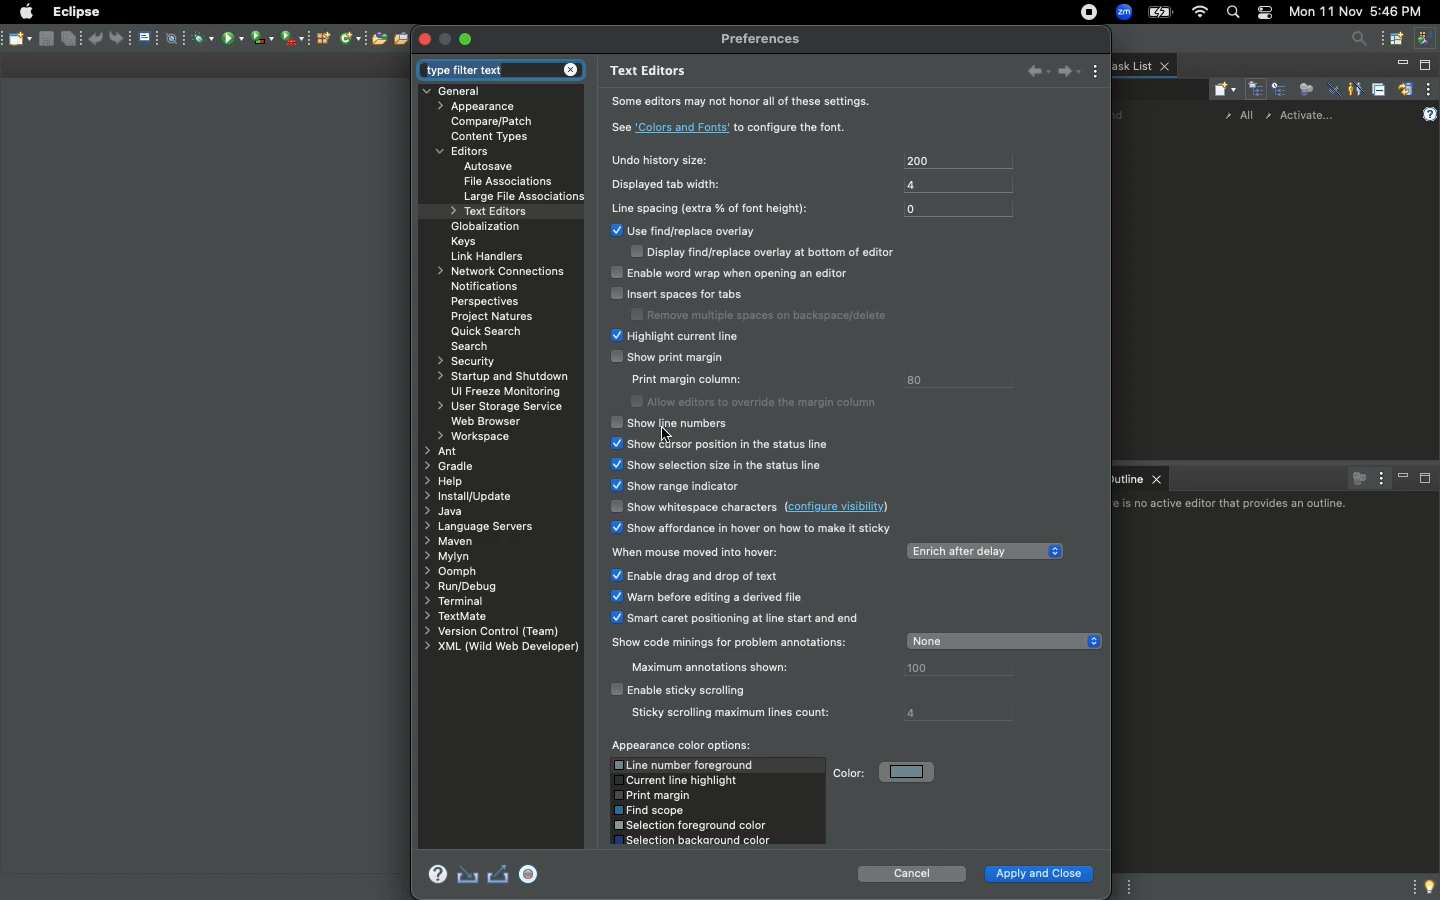 This screenshot has height=900, width=1440. Describe the element at coordinates (483, 302) in the screenshot. I see `Perspectives` at that location.